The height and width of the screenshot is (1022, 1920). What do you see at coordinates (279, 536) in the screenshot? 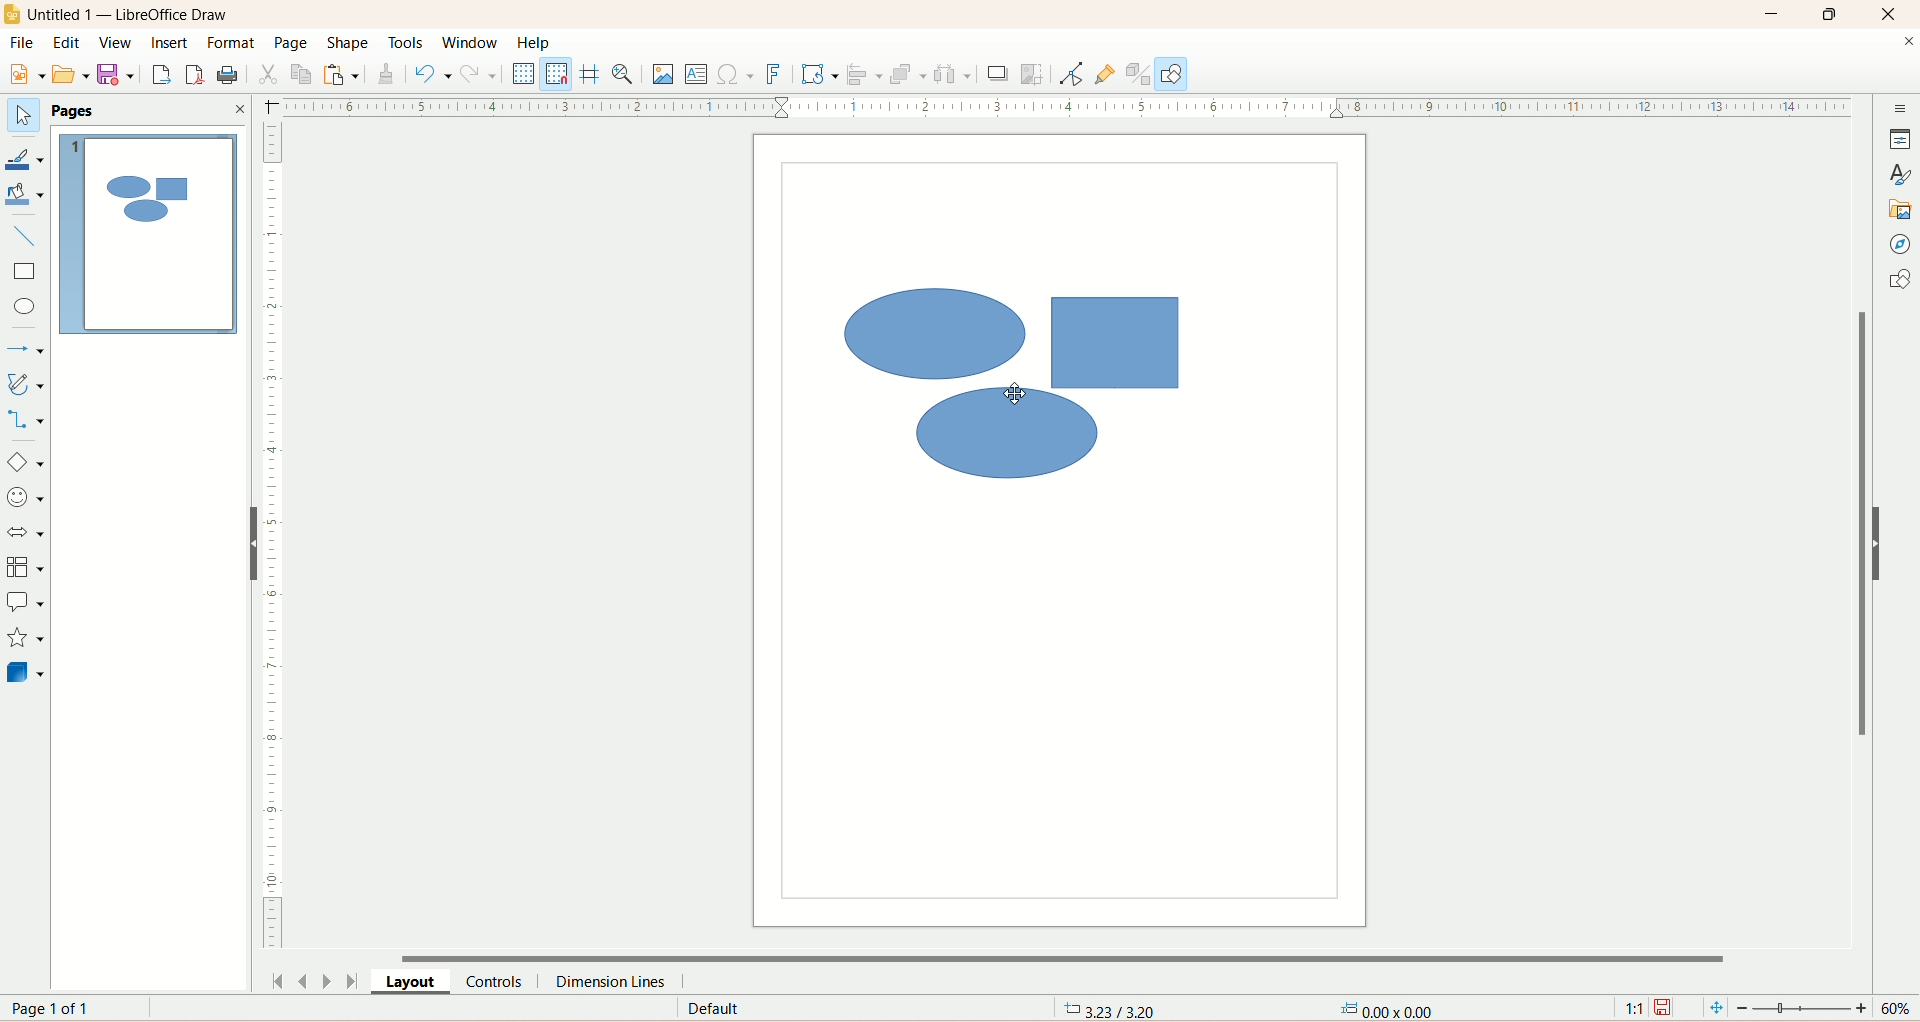
I see `scale bar` at bounding box center [279, 536].